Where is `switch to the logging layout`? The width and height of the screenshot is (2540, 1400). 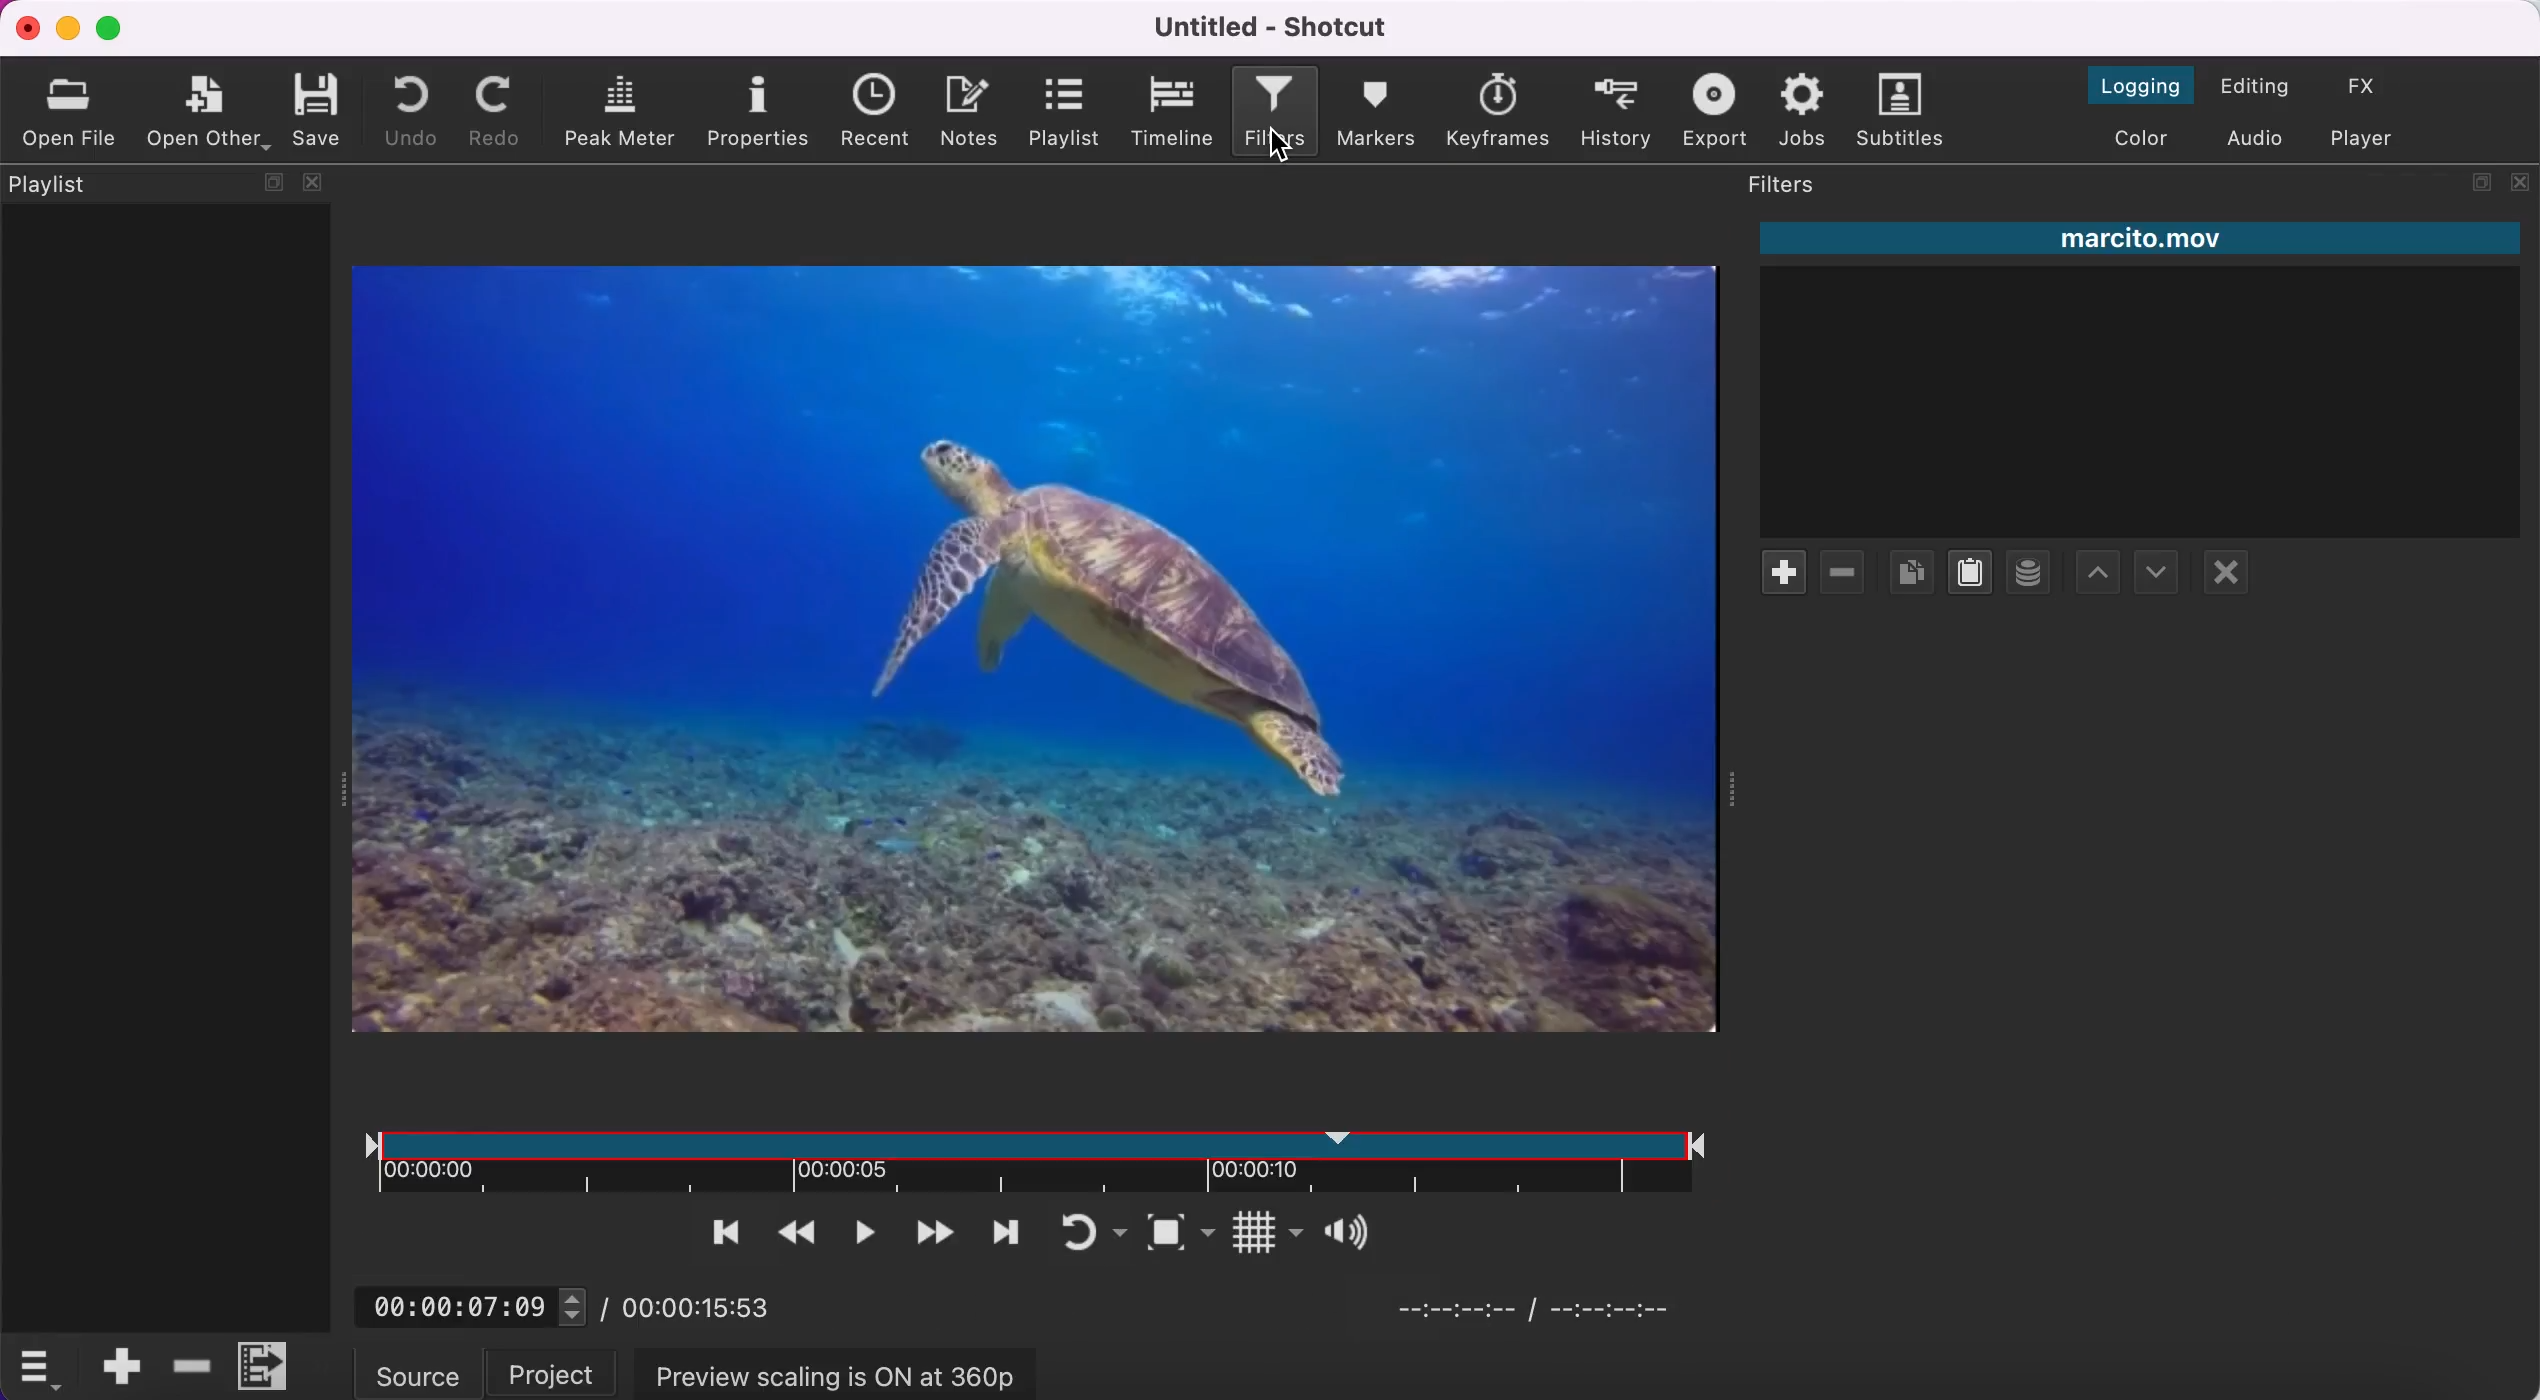
switch to the logging layout is located at coordinates (2121, 84).